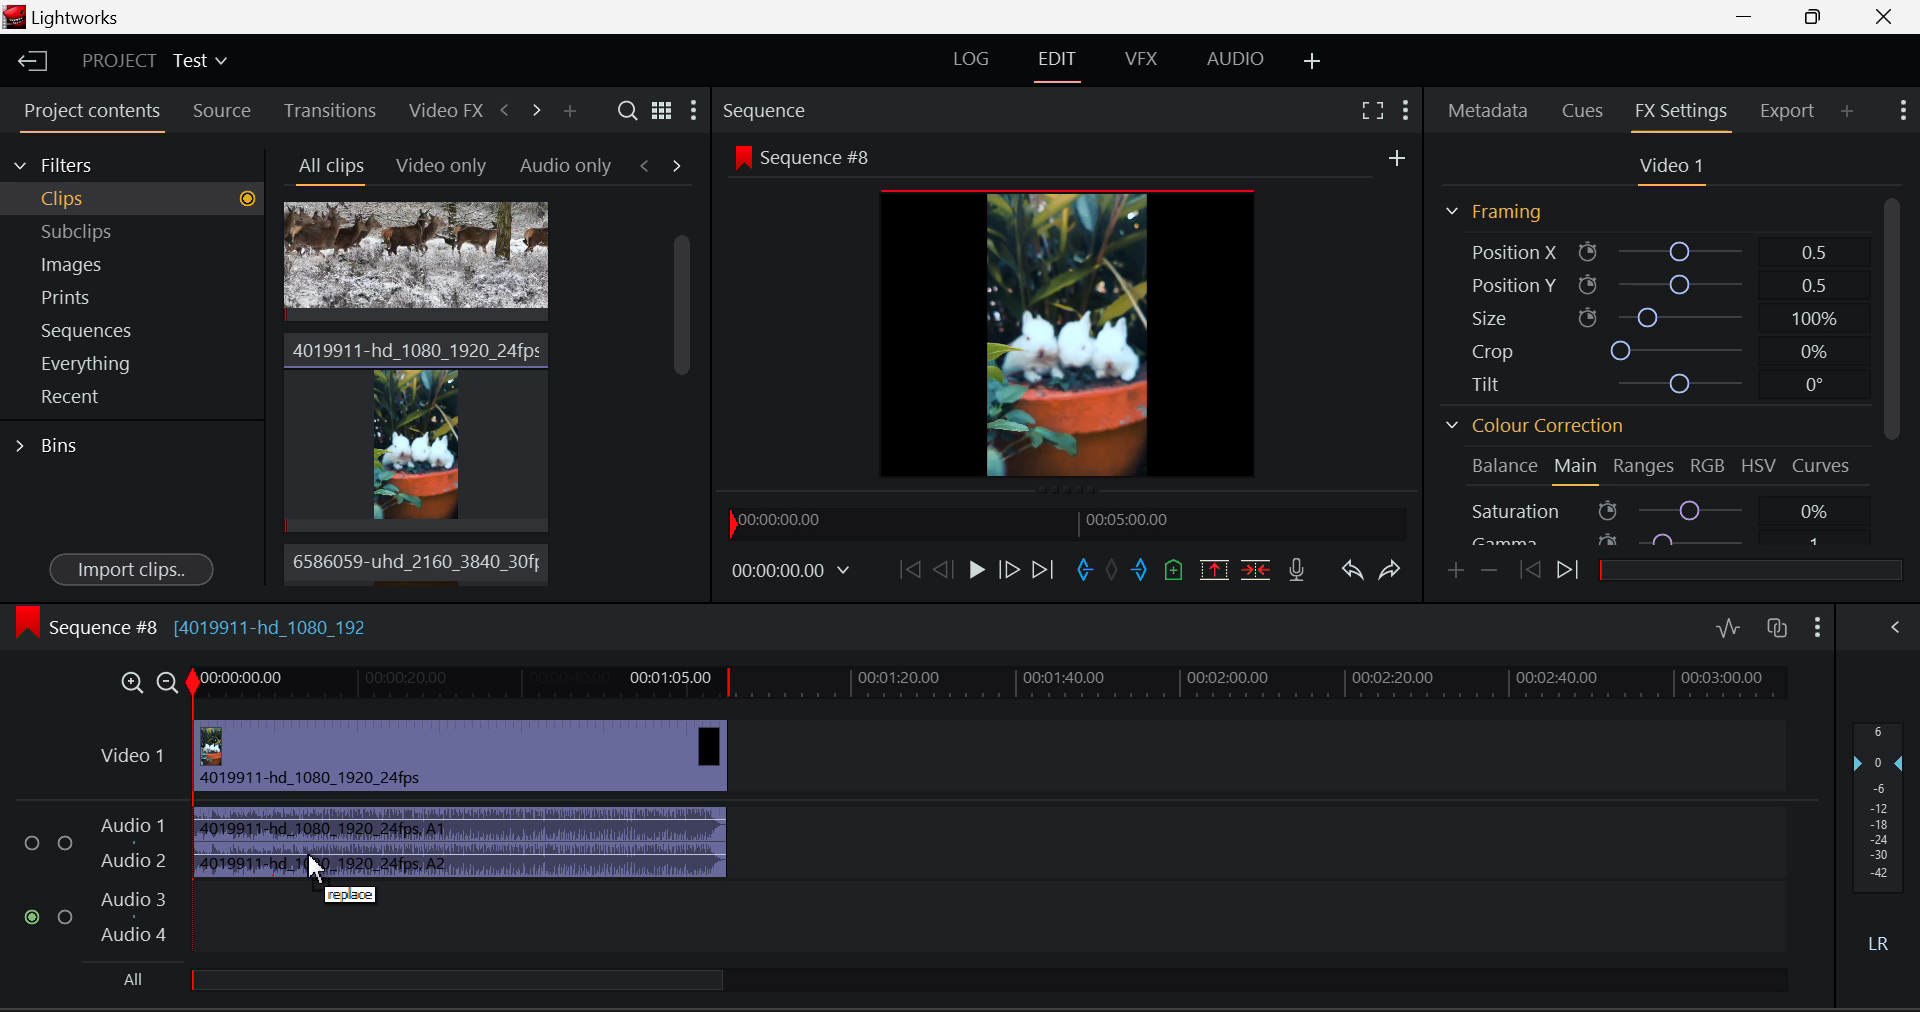 The height and width of the screenshot is (1012, 1920). Describe the element at coordinates (442, 108) in the screenshot. I see `Video FX` at that location.